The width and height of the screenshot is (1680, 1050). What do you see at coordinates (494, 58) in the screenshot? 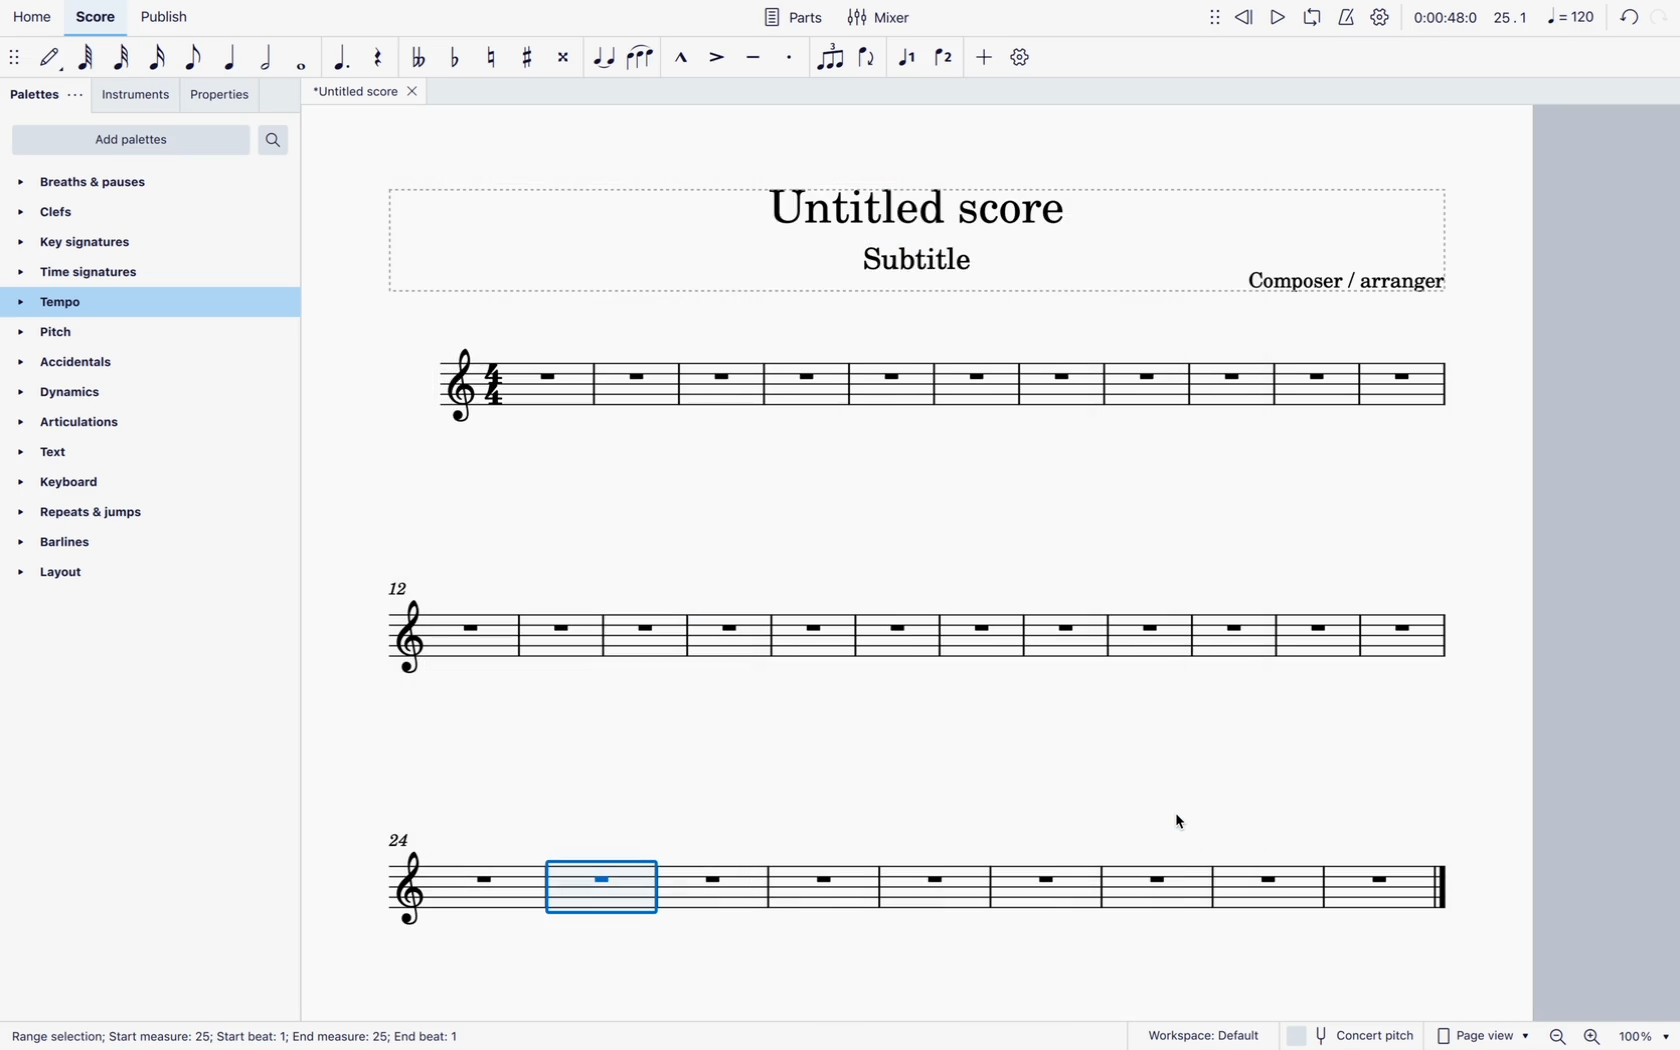
I see `toggle natural` at bounding box center [494, 58].